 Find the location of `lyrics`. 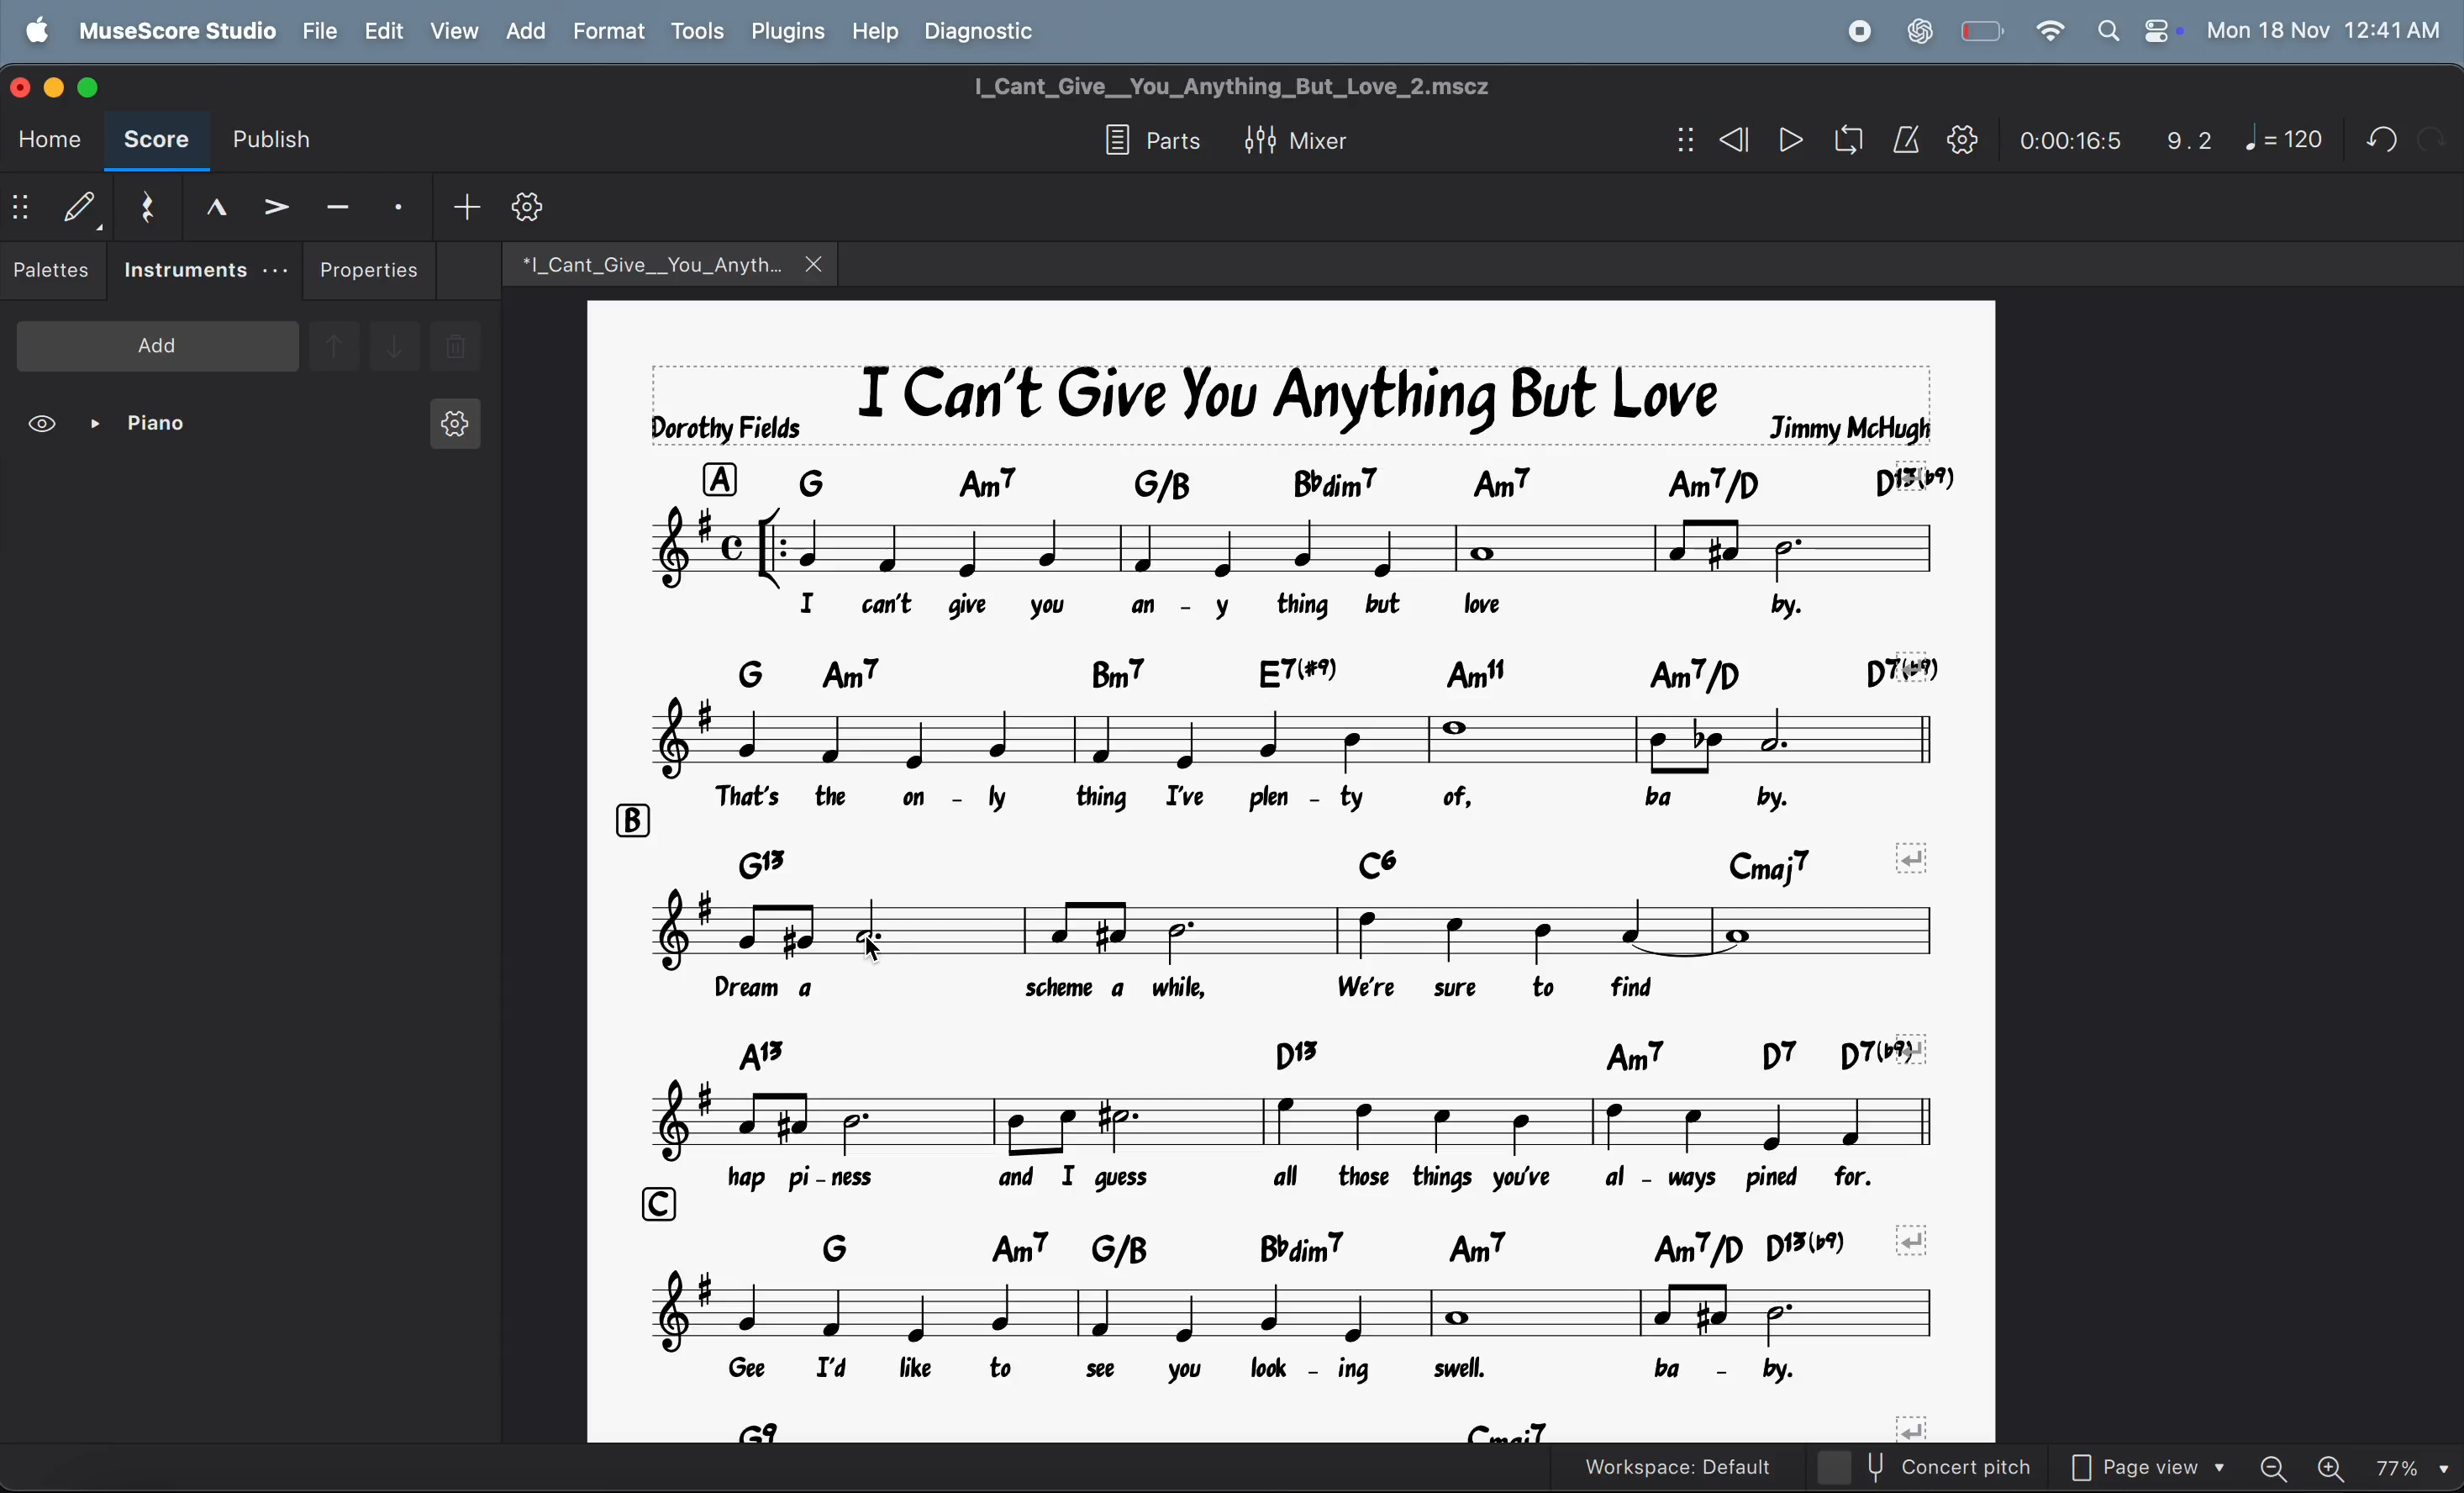

lyrics is located at coordinates (1348, 1185).